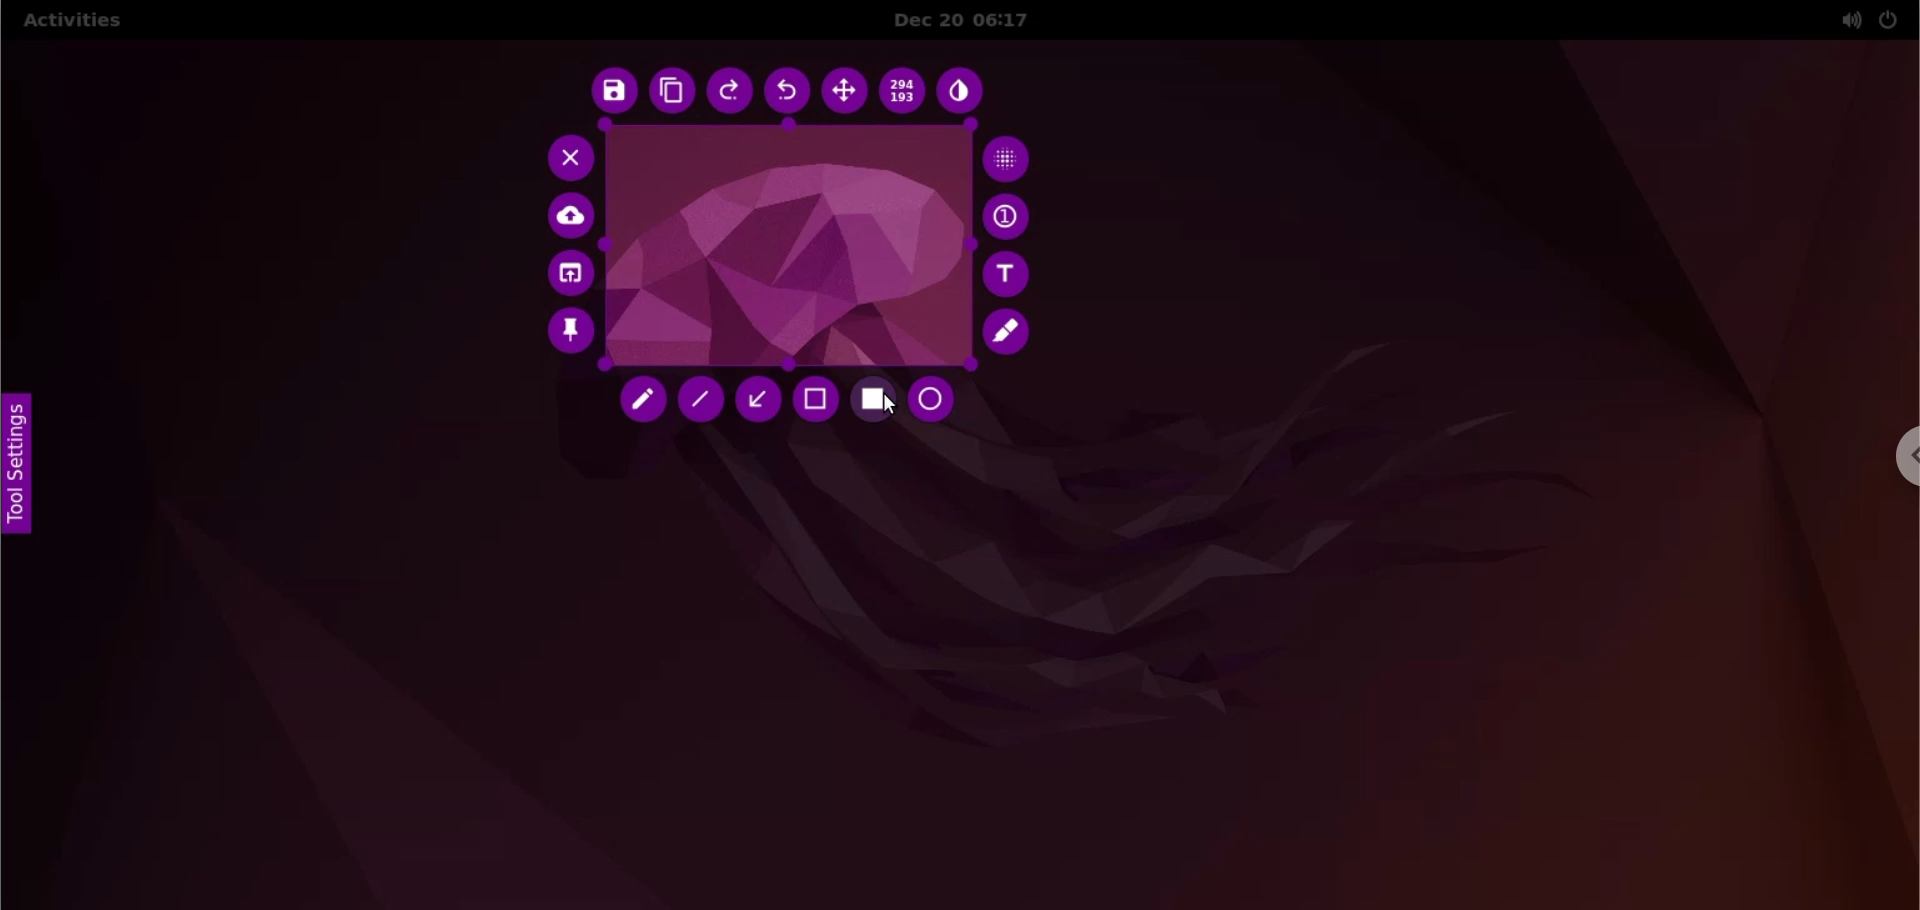 This screenshot has height=910, width=1920. Describe the element at coordinates (937, 400) in the screenshot. I see `circle tool` at that location.